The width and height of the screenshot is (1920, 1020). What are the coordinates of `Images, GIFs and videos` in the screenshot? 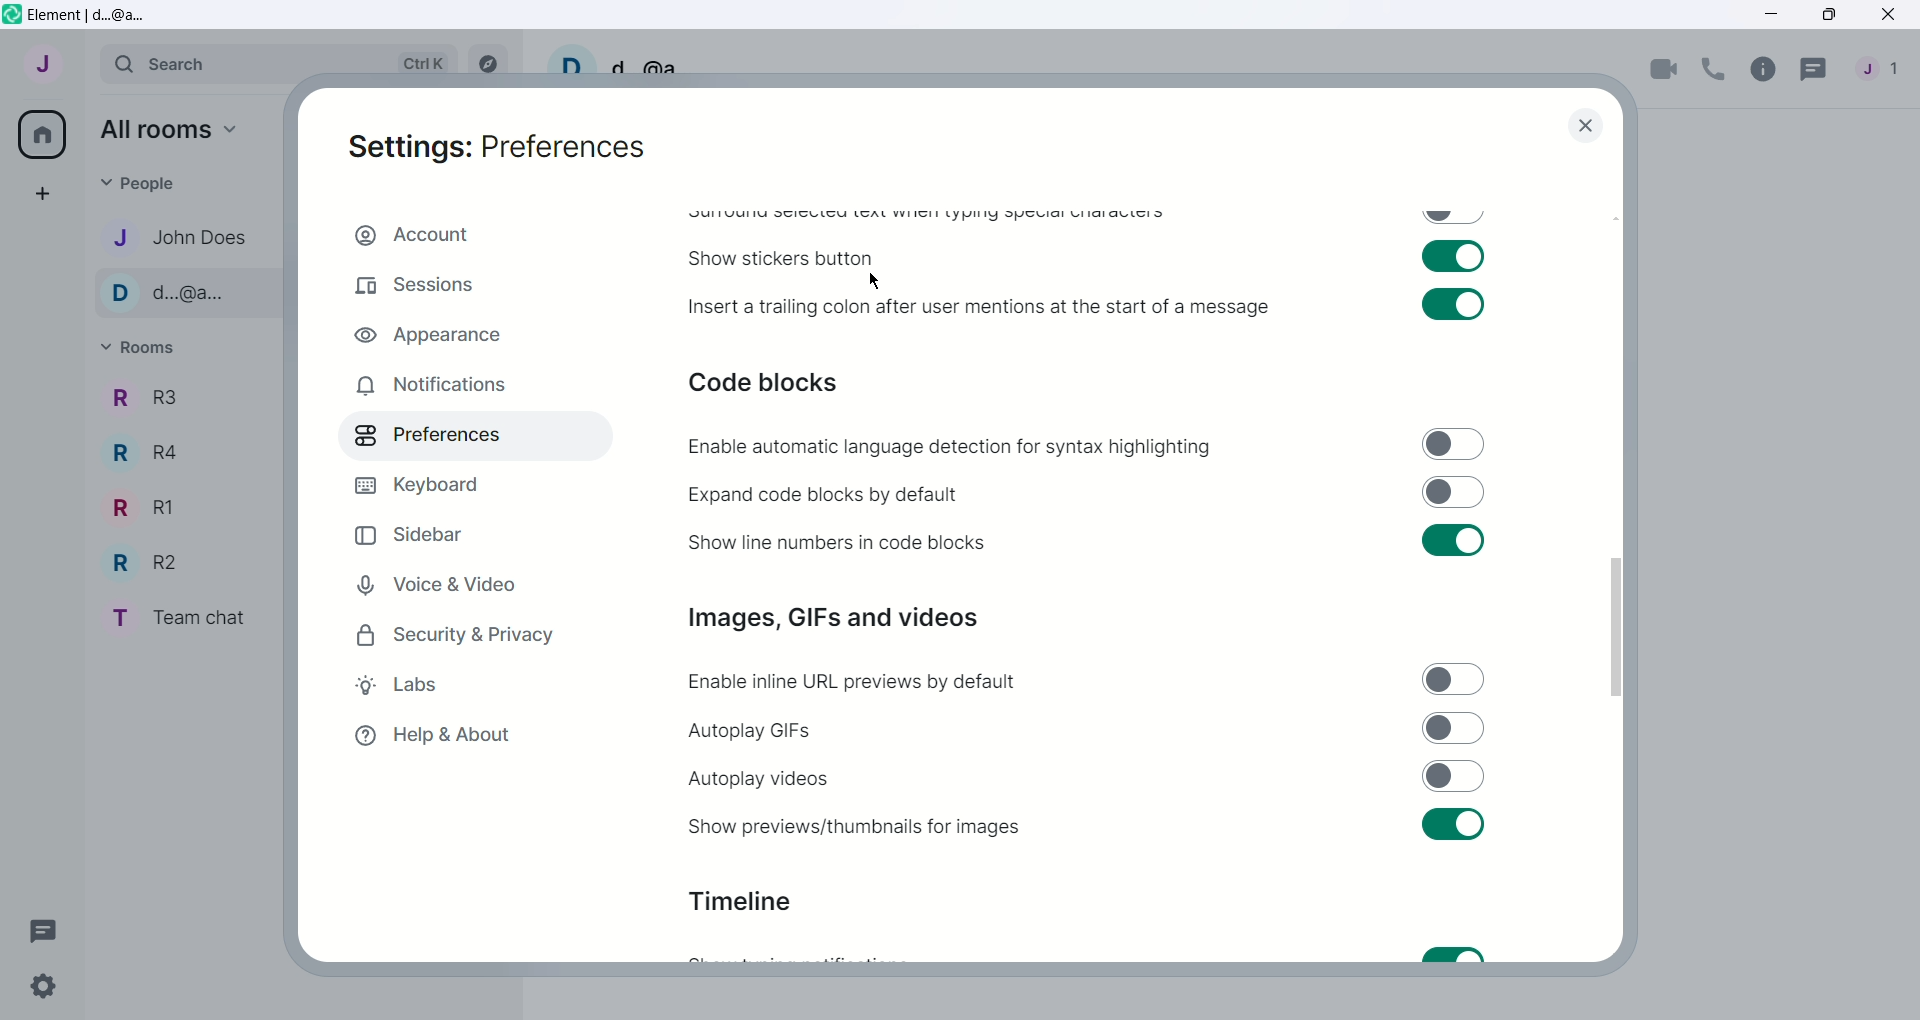 It's located at (832, 618).